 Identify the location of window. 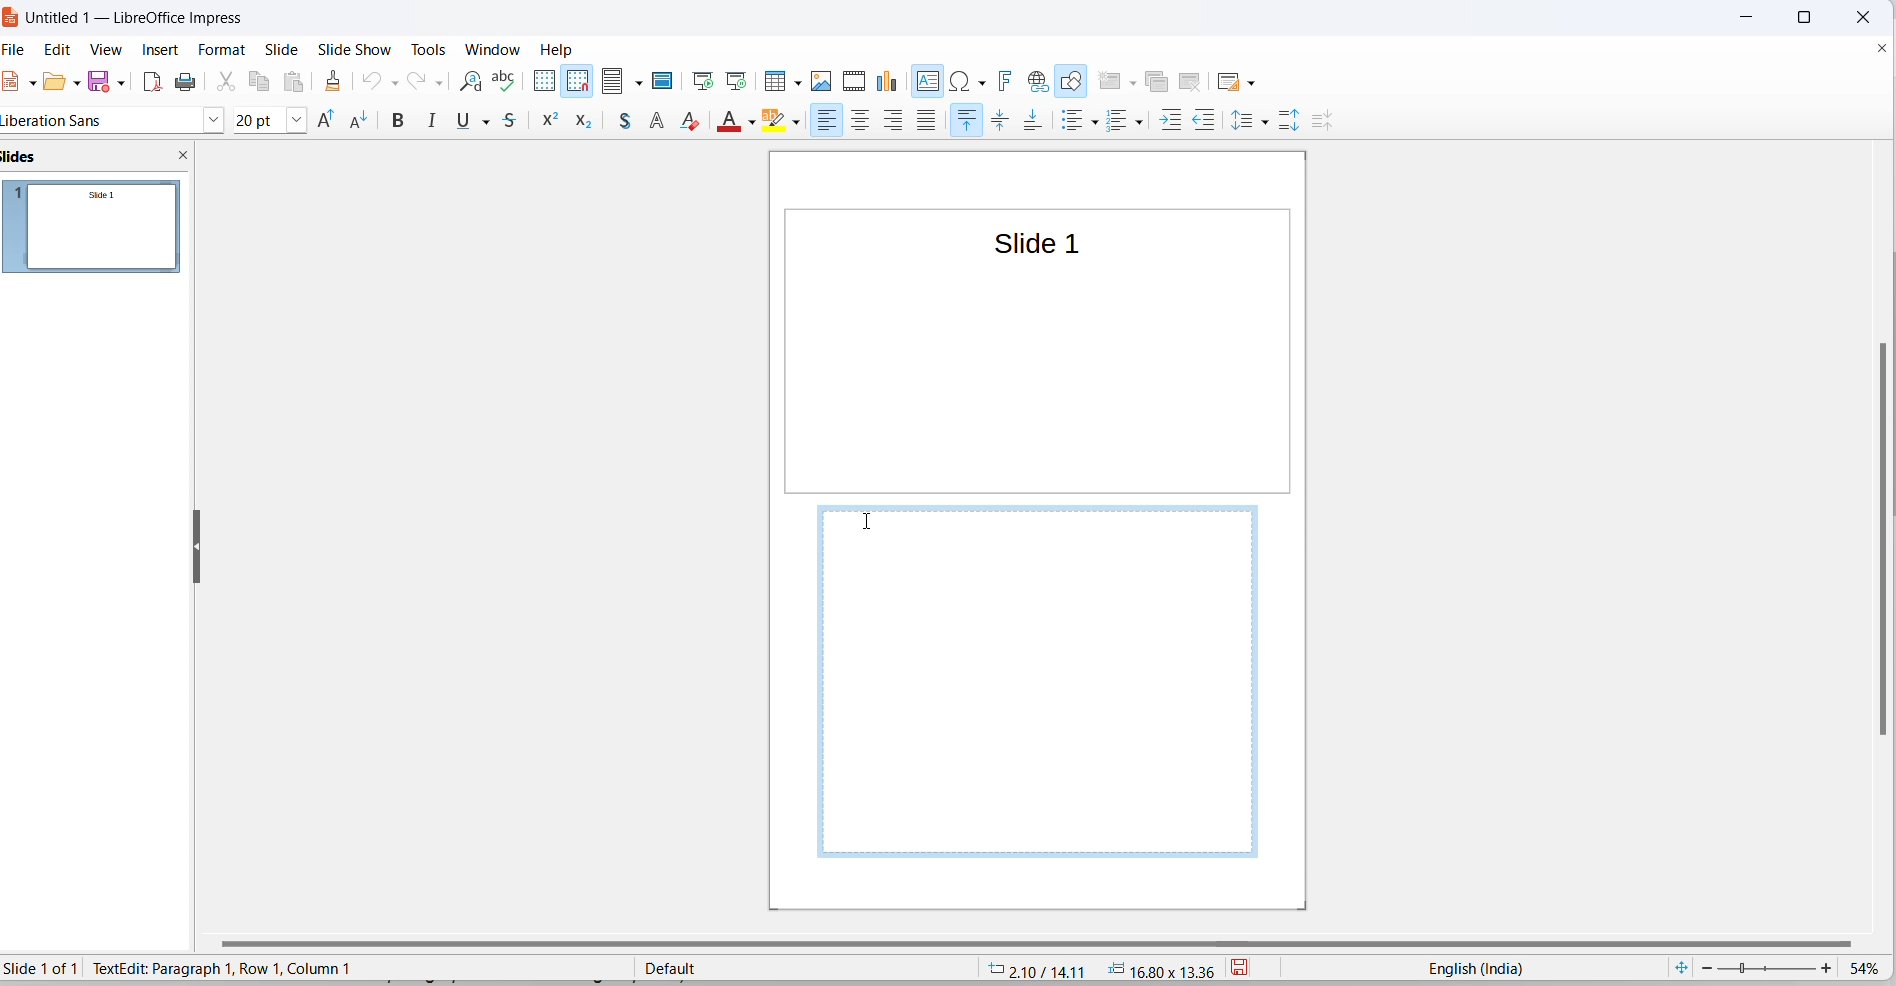
(492, 48).